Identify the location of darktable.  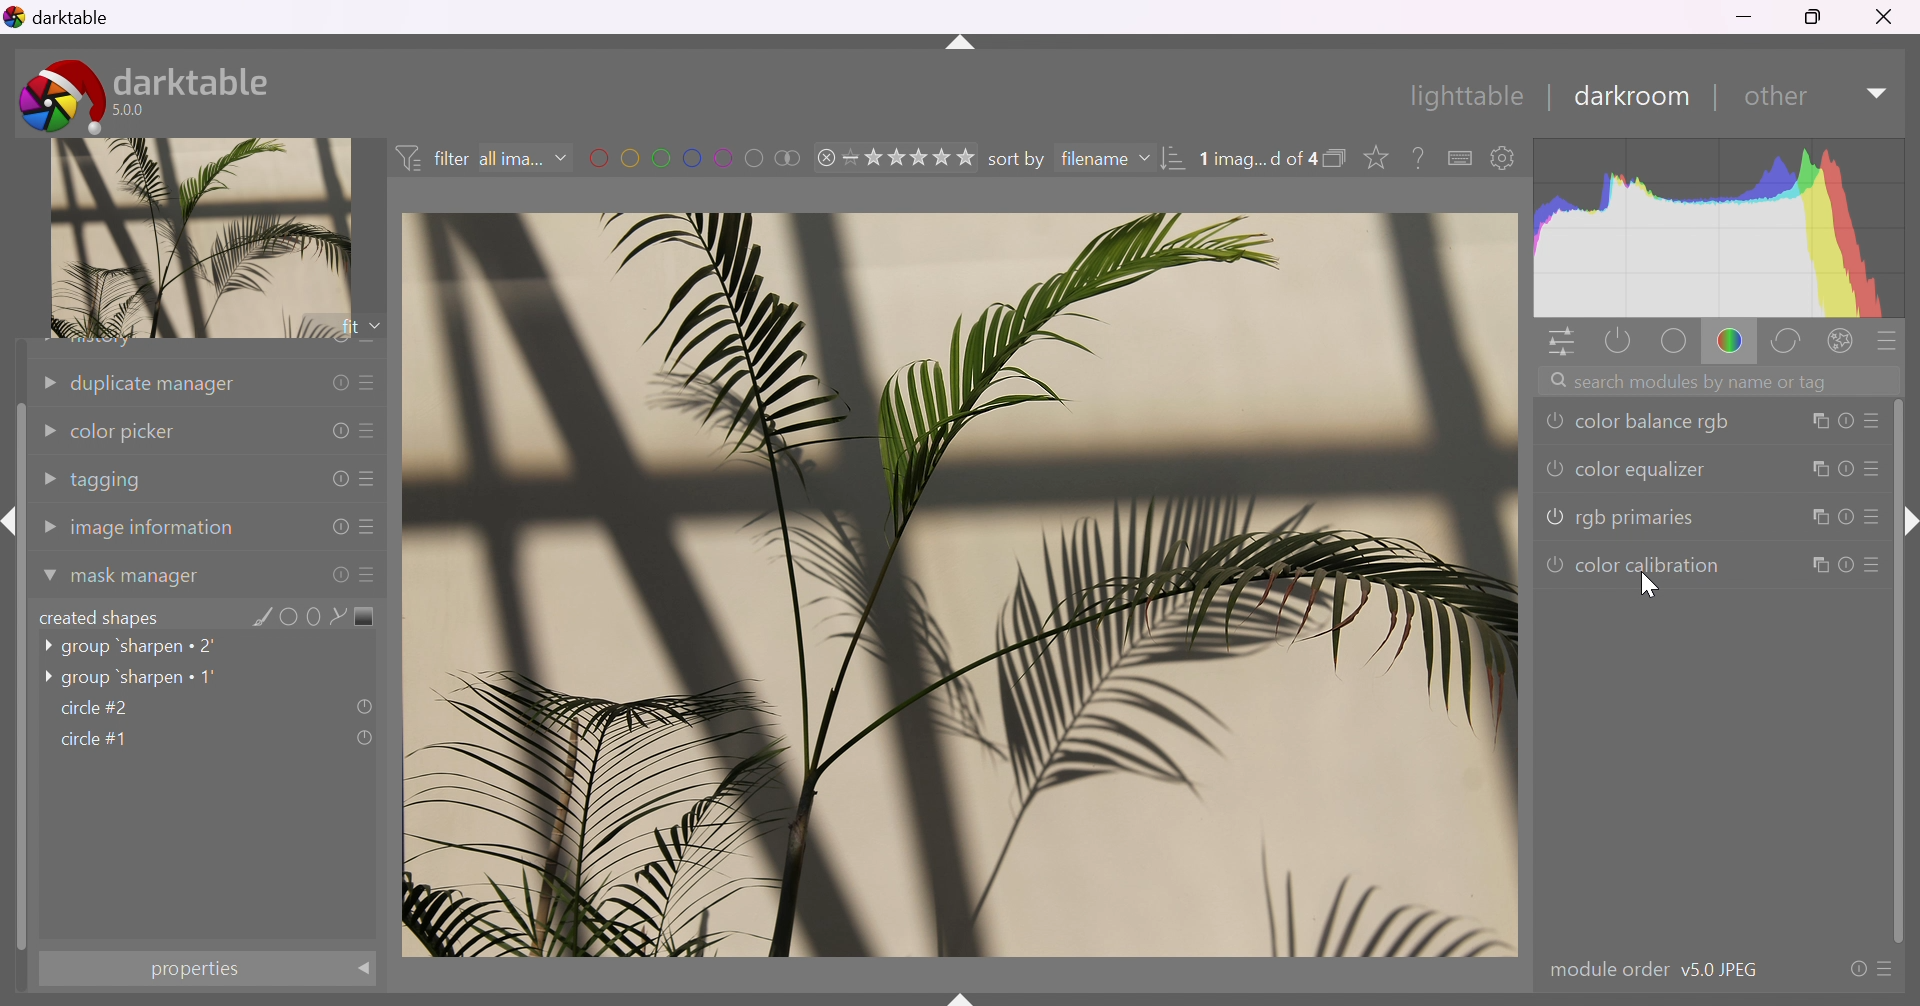
(53, 15).